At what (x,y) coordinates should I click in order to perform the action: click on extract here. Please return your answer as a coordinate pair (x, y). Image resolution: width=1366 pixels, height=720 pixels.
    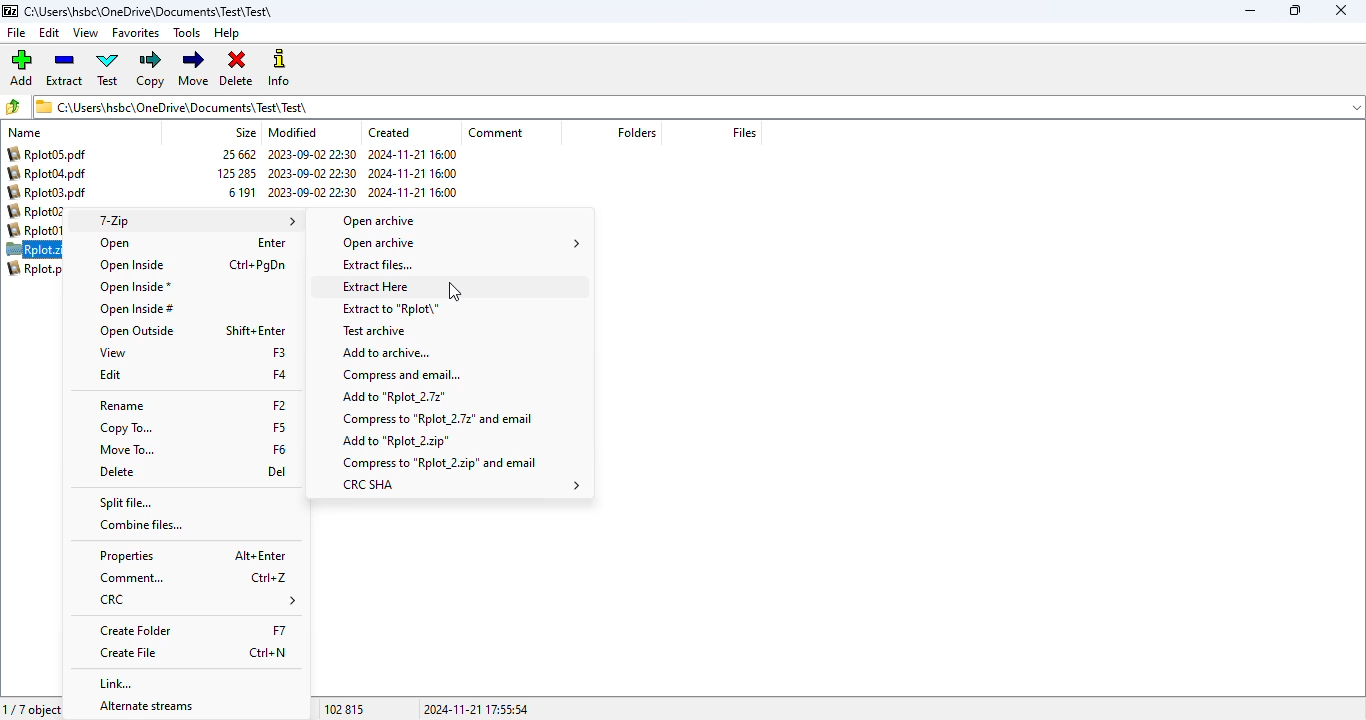
    Looking at the image, I should click on (375, 286).